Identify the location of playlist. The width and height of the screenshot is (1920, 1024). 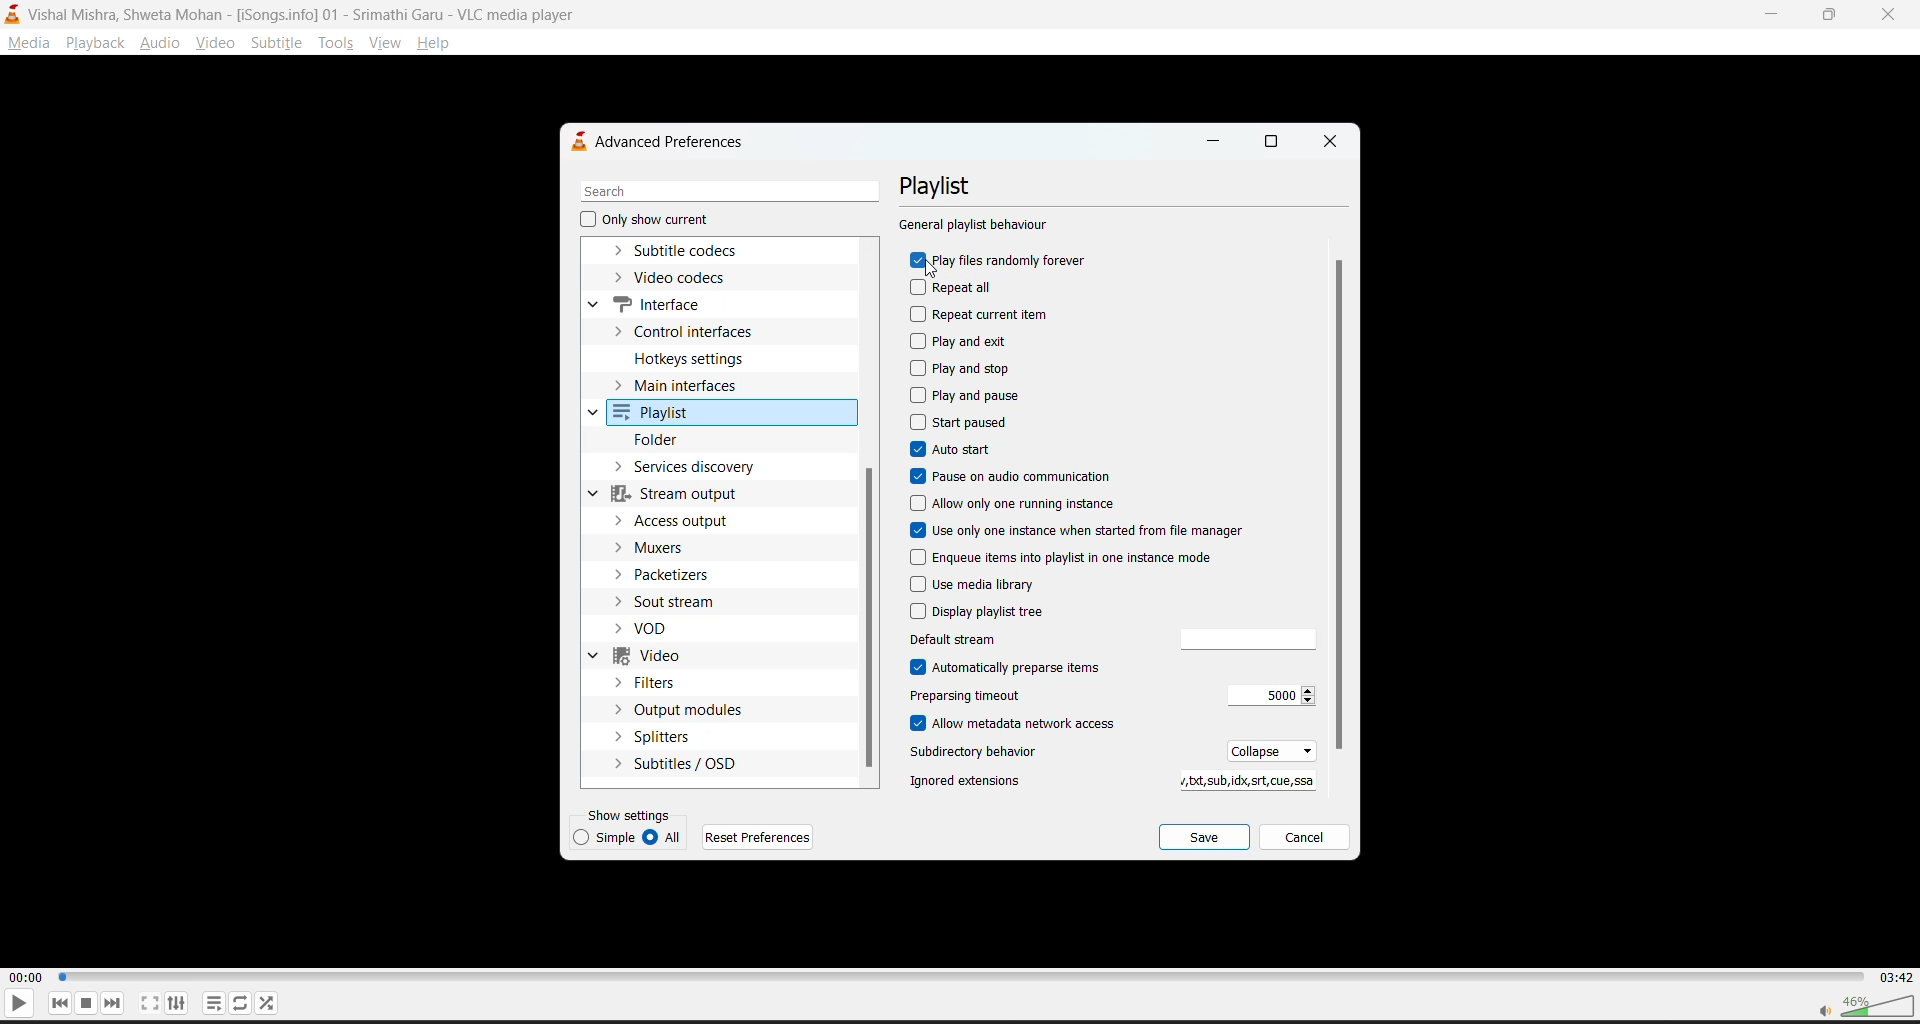
(210, 1001).